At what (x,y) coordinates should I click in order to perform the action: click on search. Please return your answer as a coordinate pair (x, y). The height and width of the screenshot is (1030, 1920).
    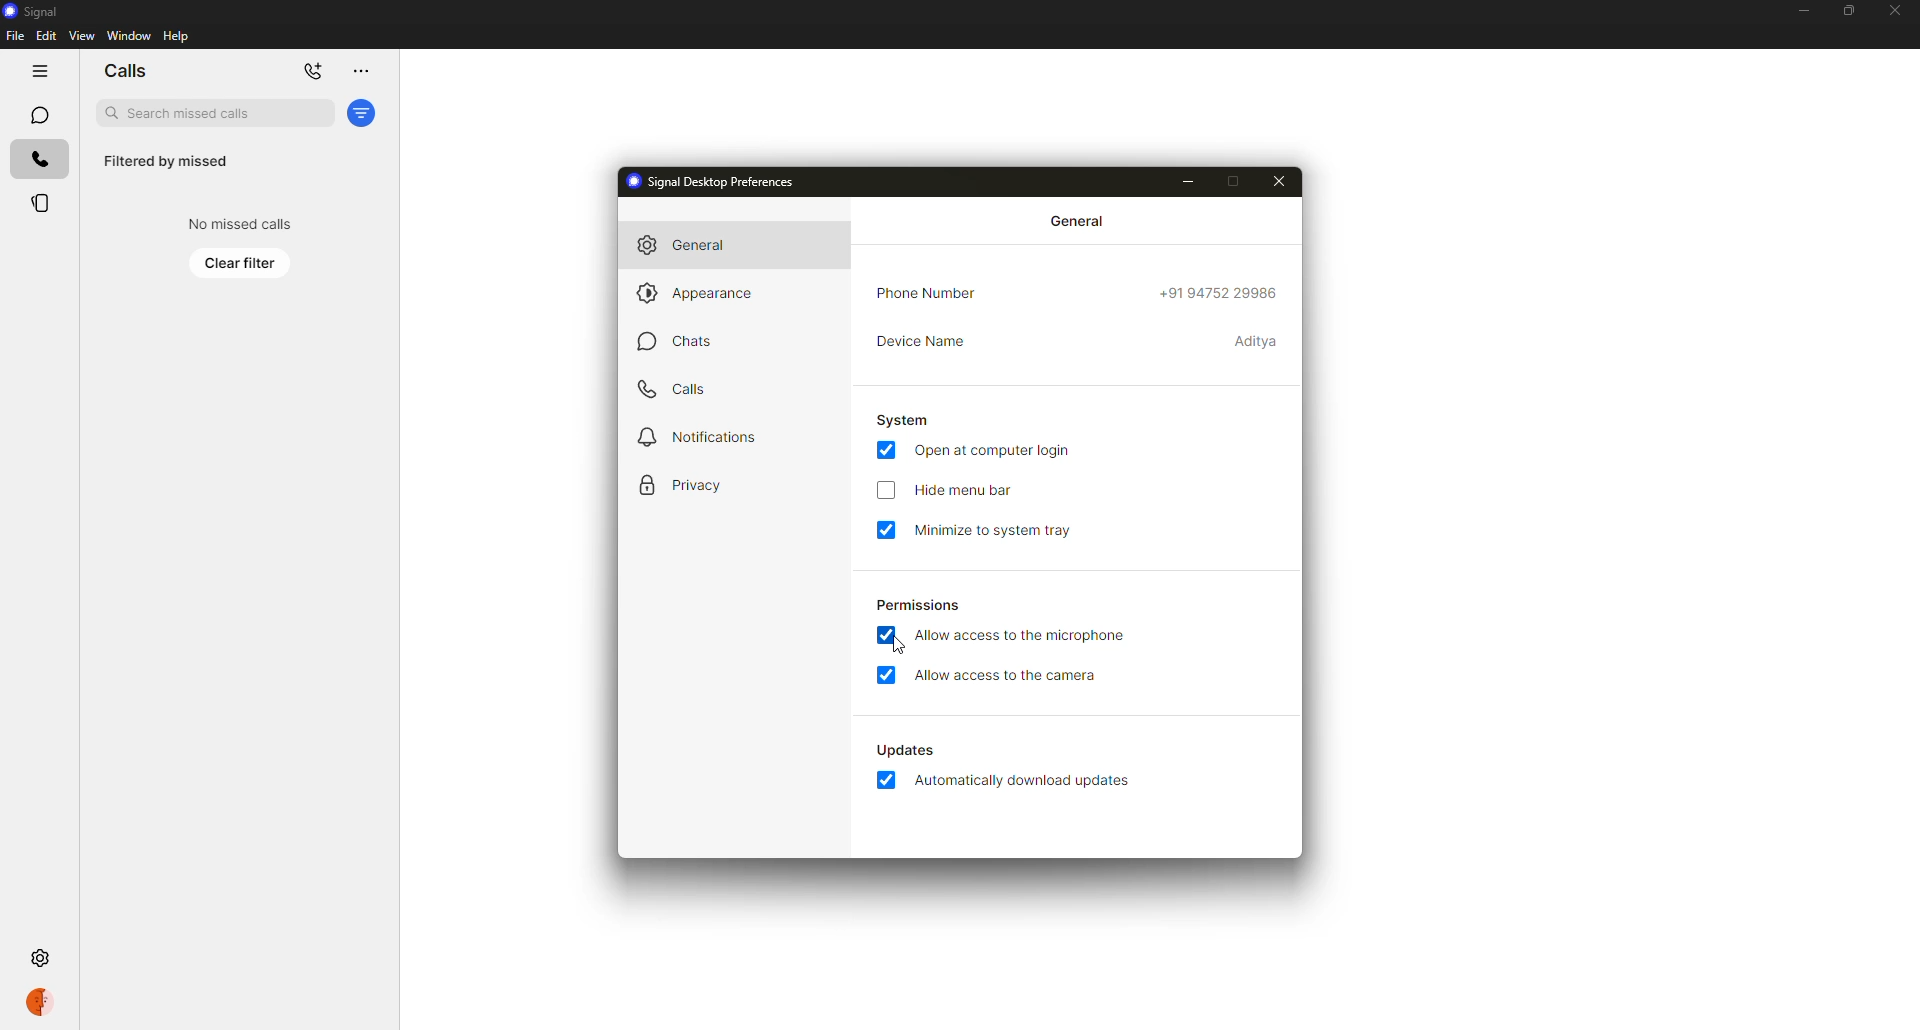
    Looking at the image, I should click on (215, 113).